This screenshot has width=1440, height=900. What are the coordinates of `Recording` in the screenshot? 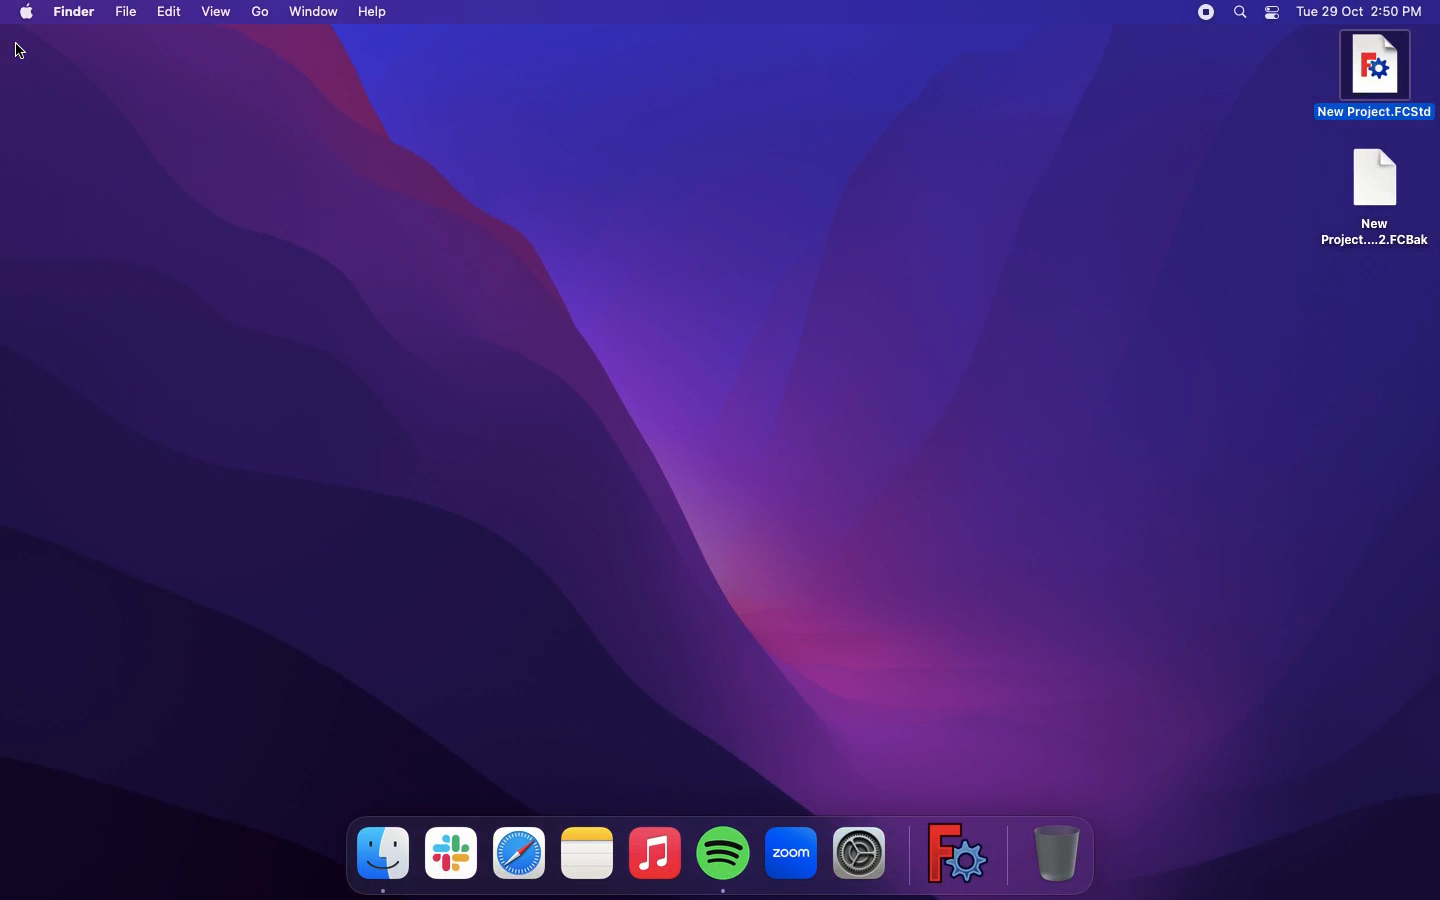 It's located at (1208, 12).